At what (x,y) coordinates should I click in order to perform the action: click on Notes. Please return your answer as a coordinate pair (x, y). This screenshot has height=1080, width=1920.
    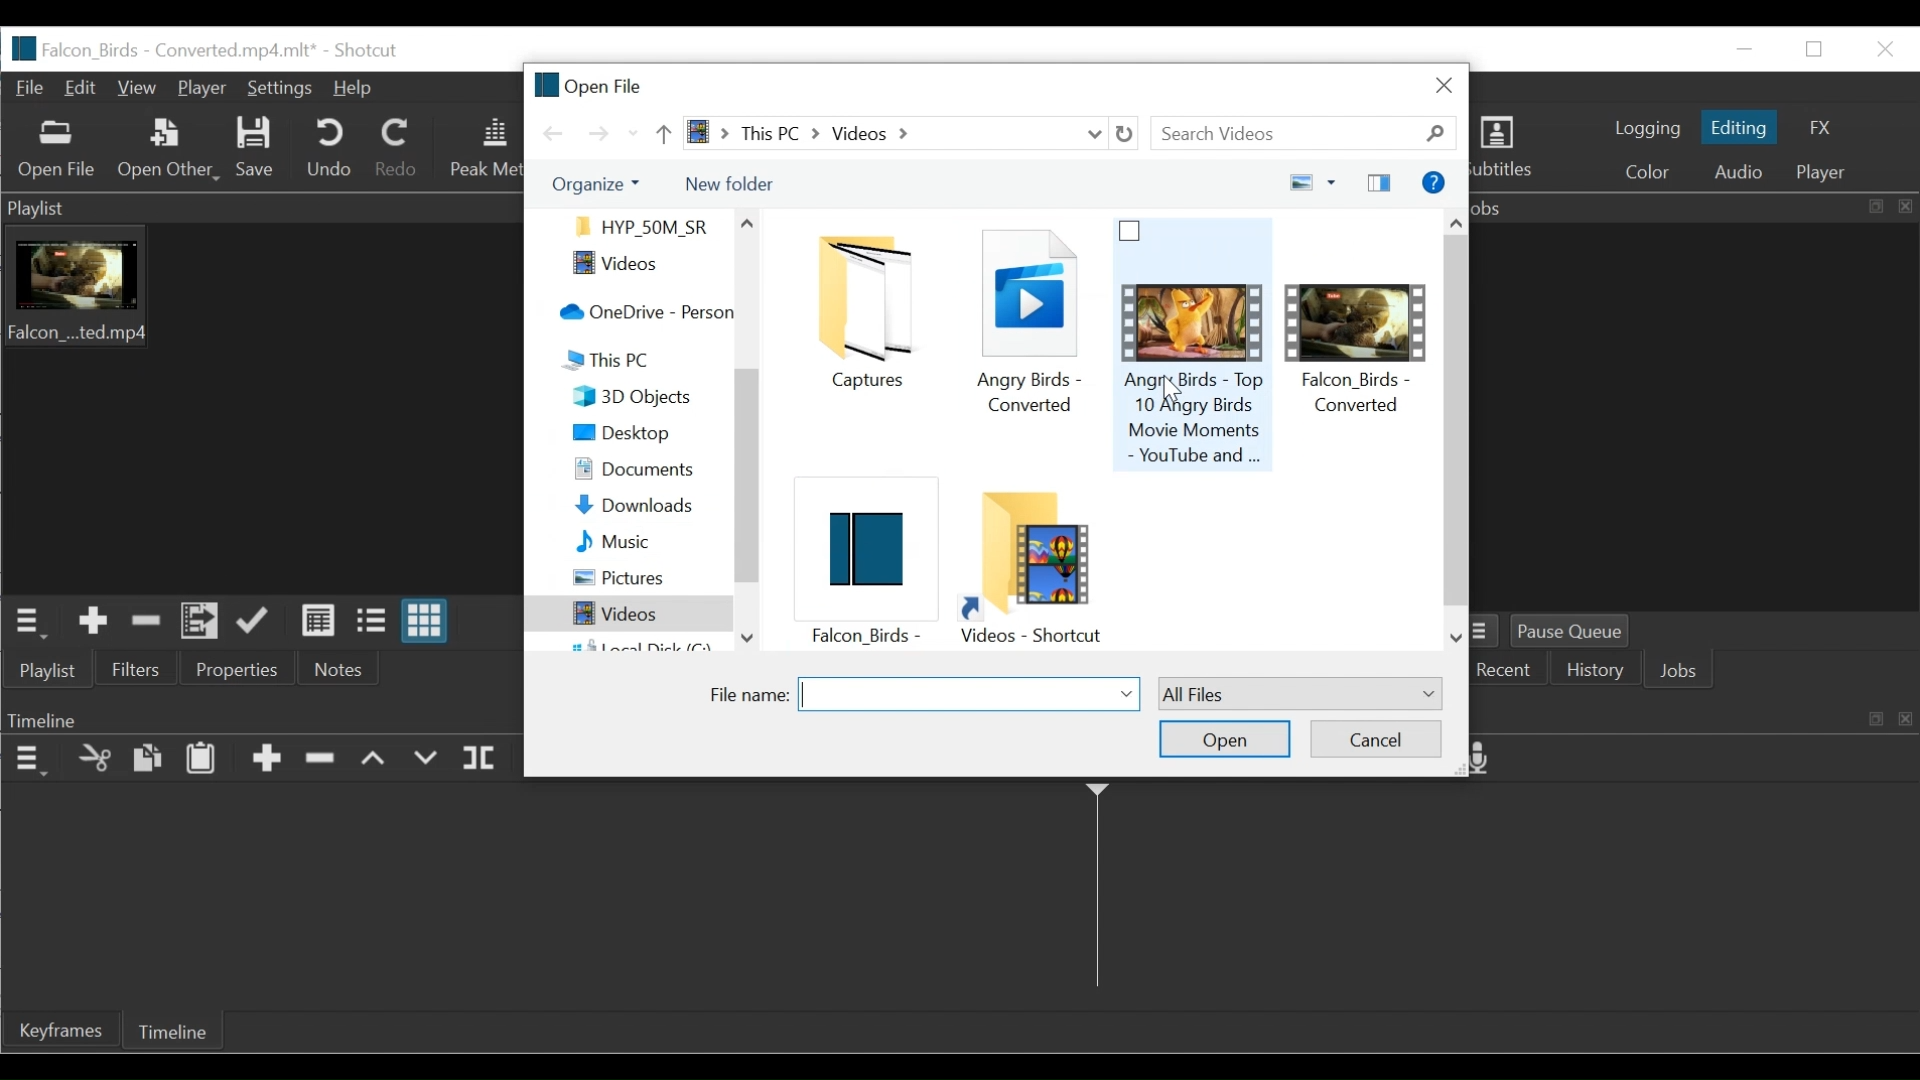
    Looking at the image, I should click on (338, 668).